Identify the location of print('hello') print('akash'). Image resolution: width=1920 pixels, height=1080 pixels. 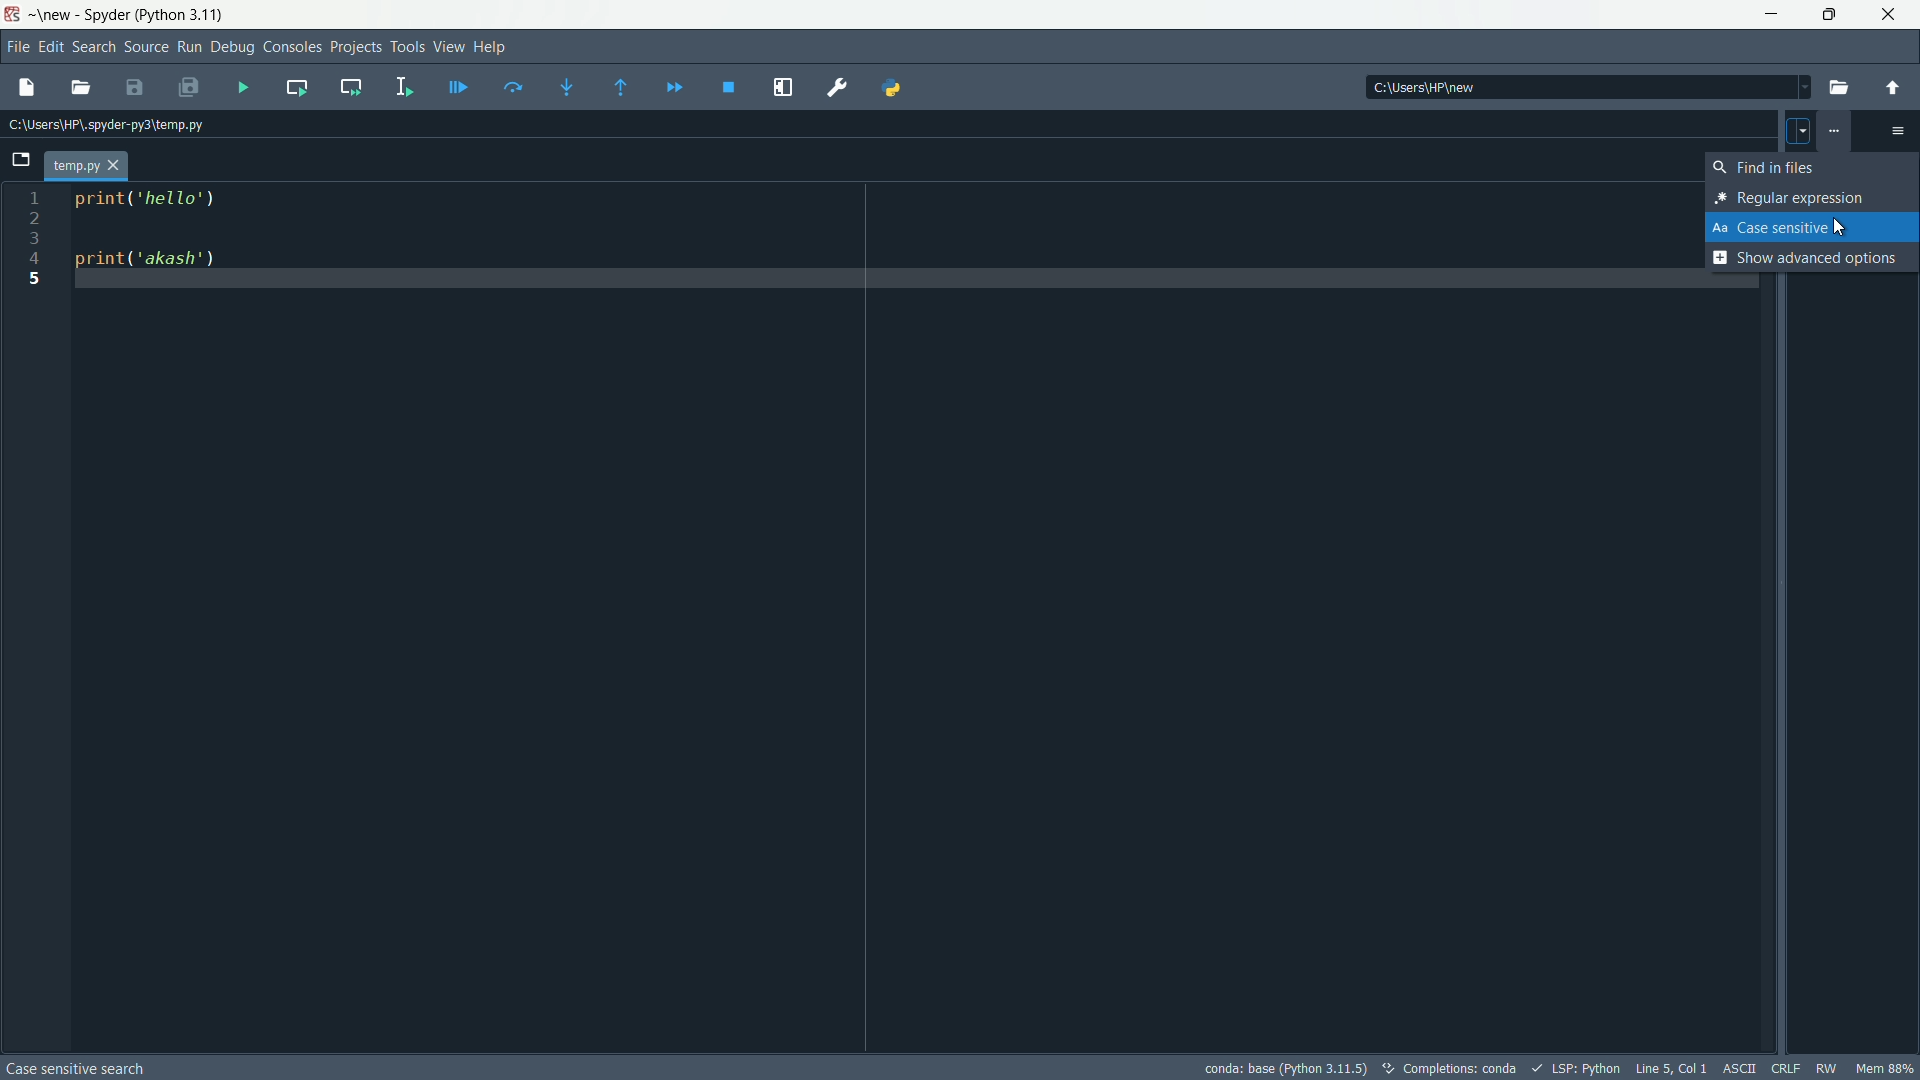
(878, 245).